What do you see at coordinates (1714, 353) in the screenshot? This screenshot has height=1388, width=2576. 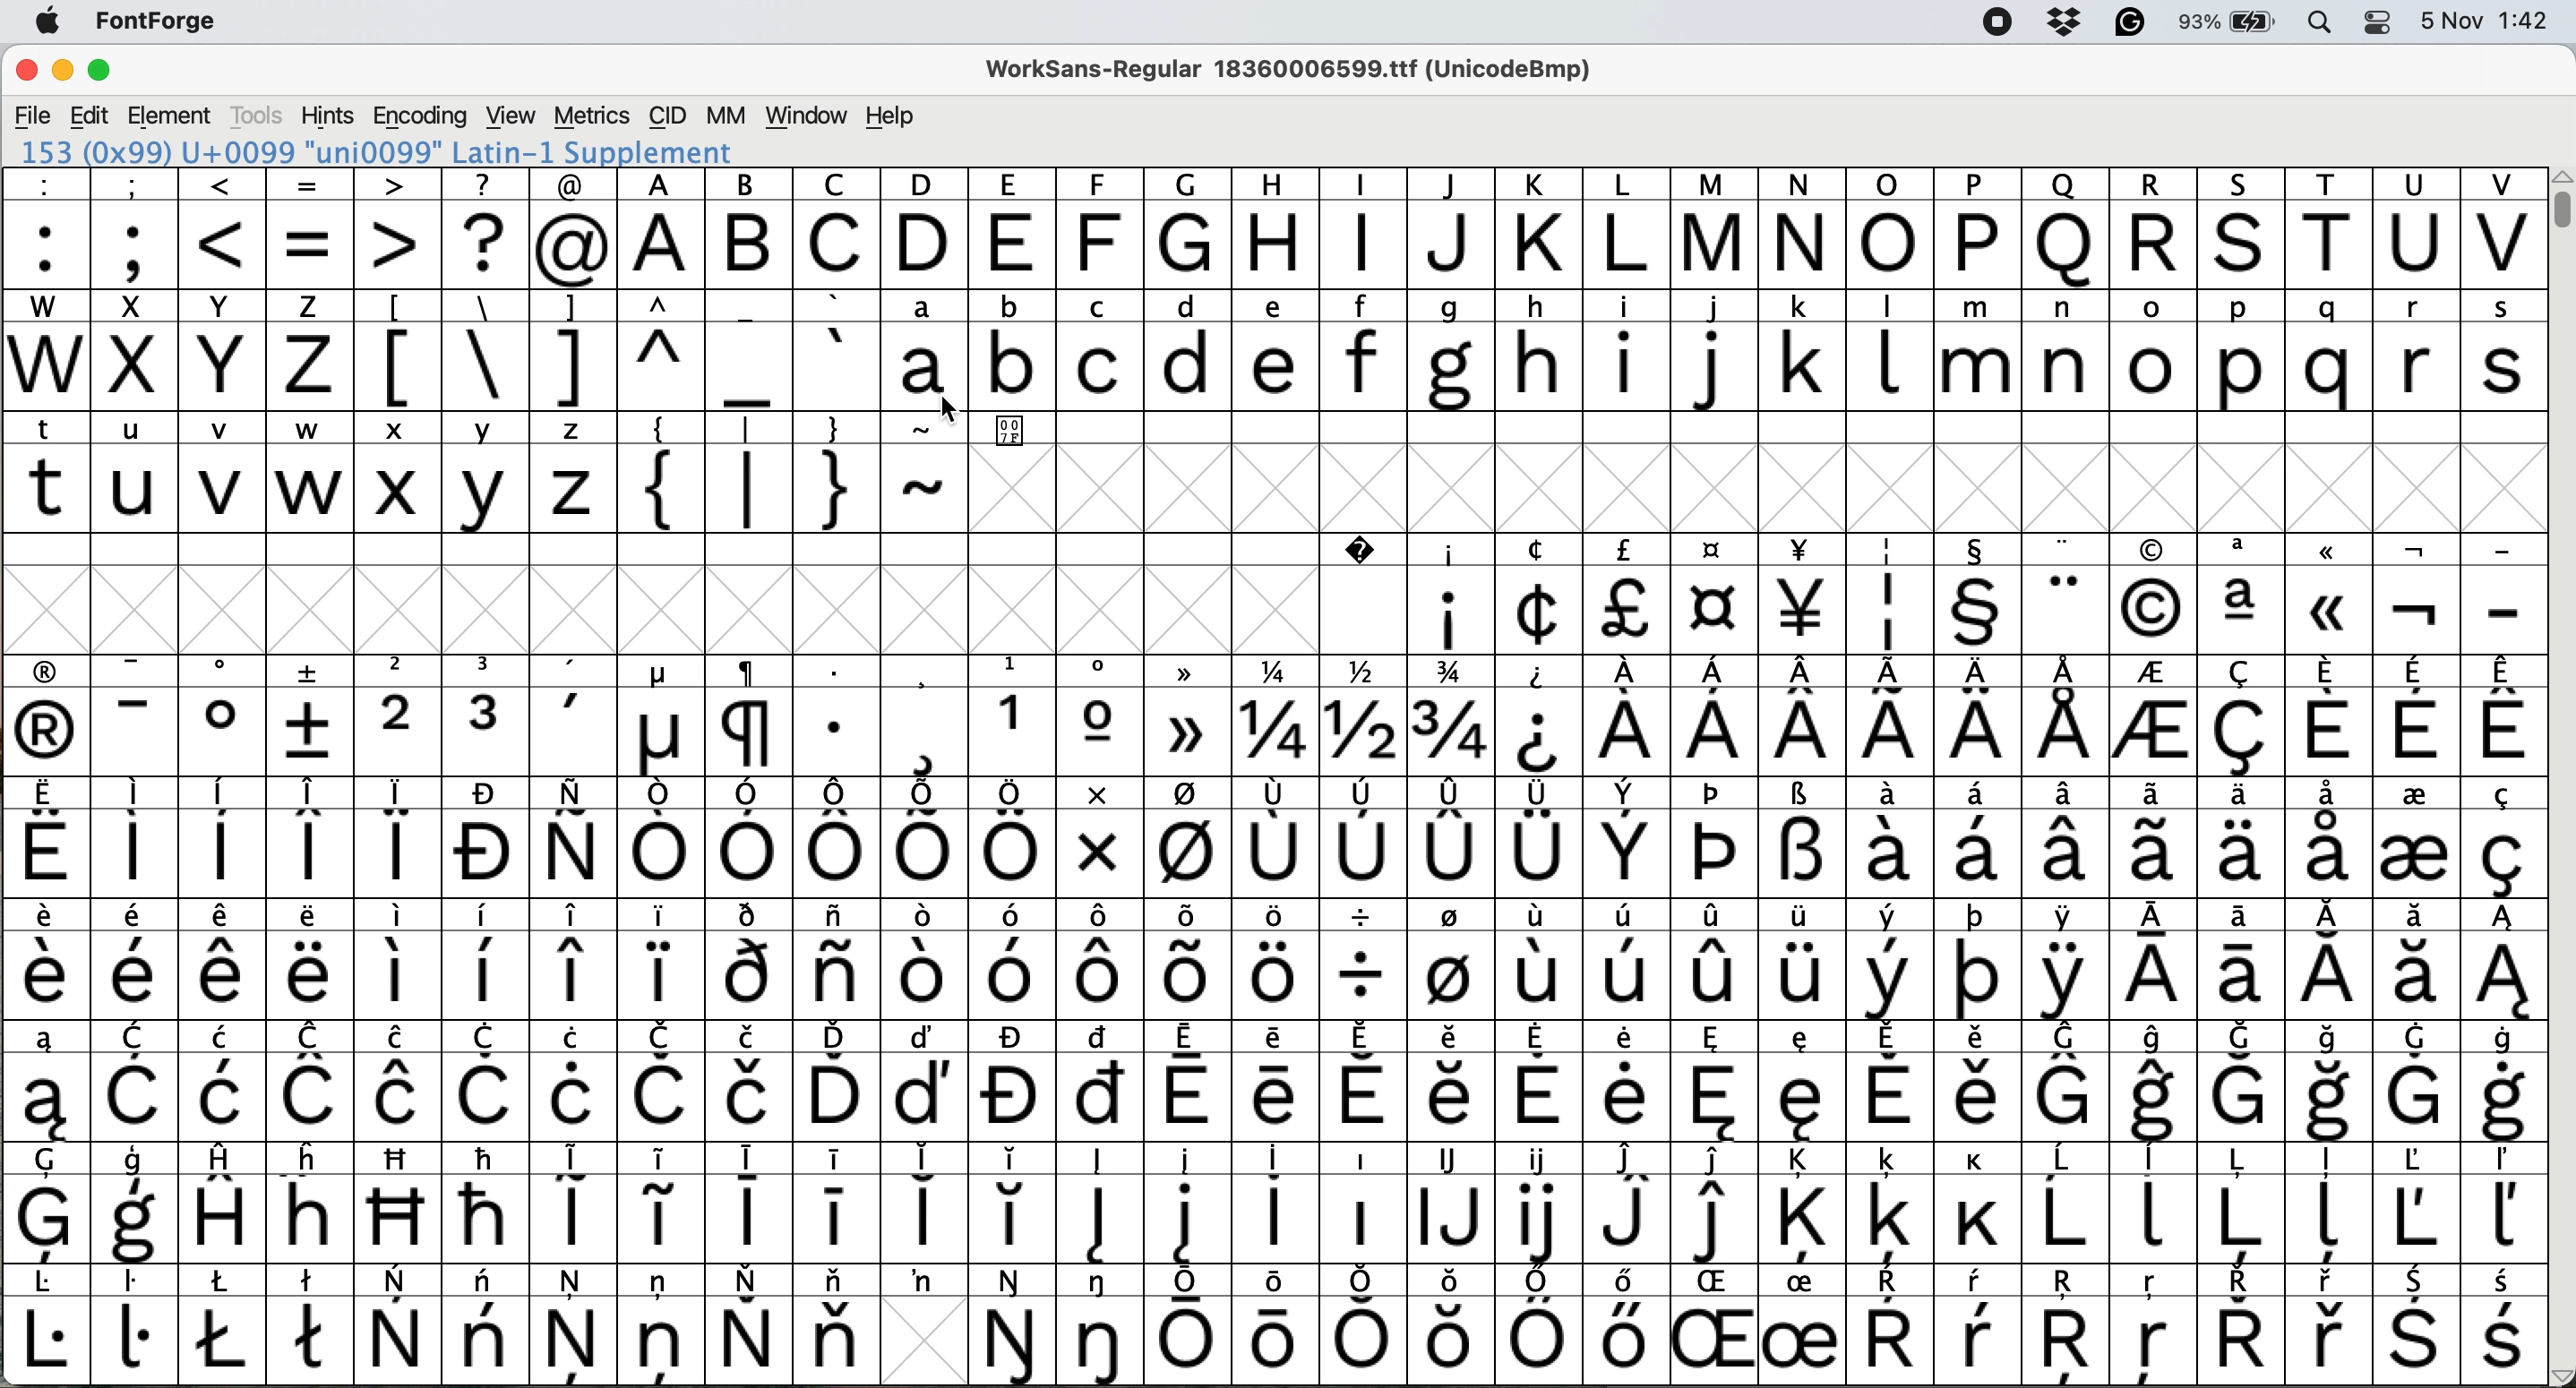 I see `j` at bounding box center [1714, 353].